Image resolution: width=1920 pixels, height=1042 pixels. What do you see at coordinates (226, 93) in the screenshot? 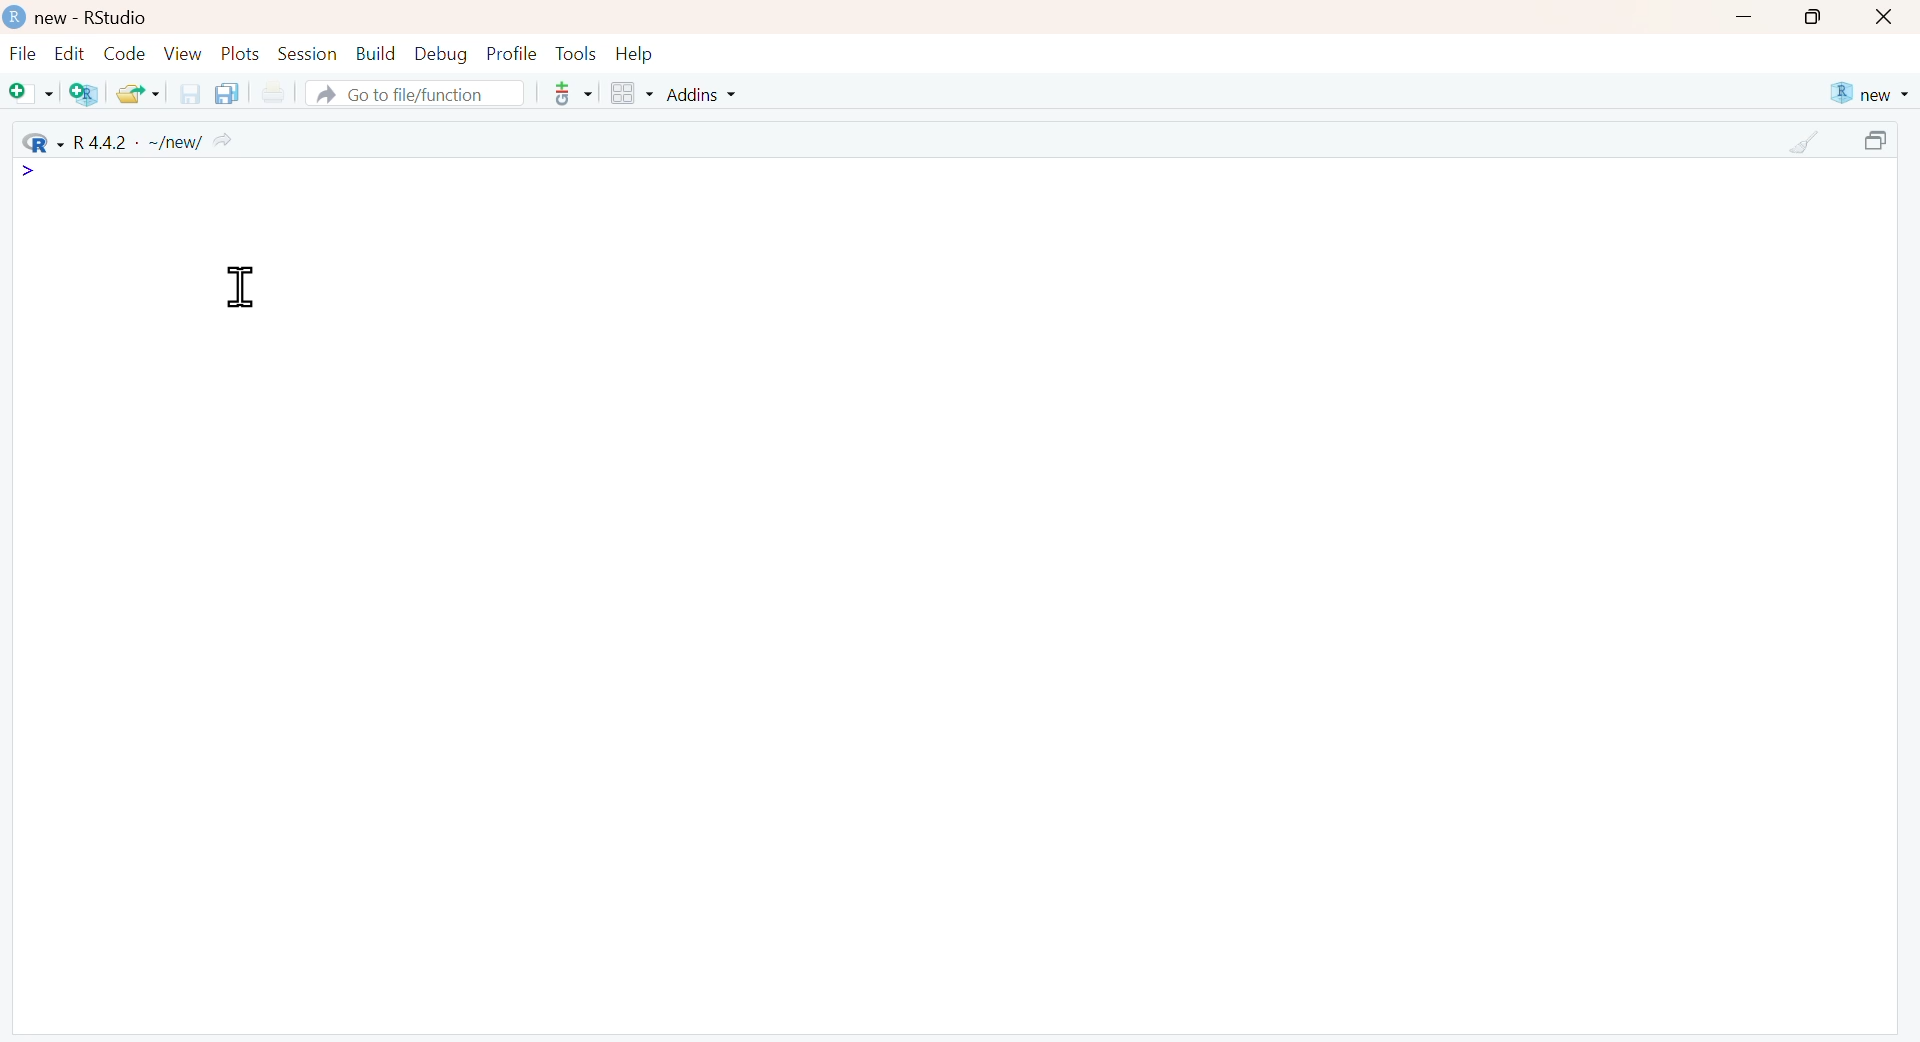
I see `Save all the open documents` at bounding box center [226, 93].